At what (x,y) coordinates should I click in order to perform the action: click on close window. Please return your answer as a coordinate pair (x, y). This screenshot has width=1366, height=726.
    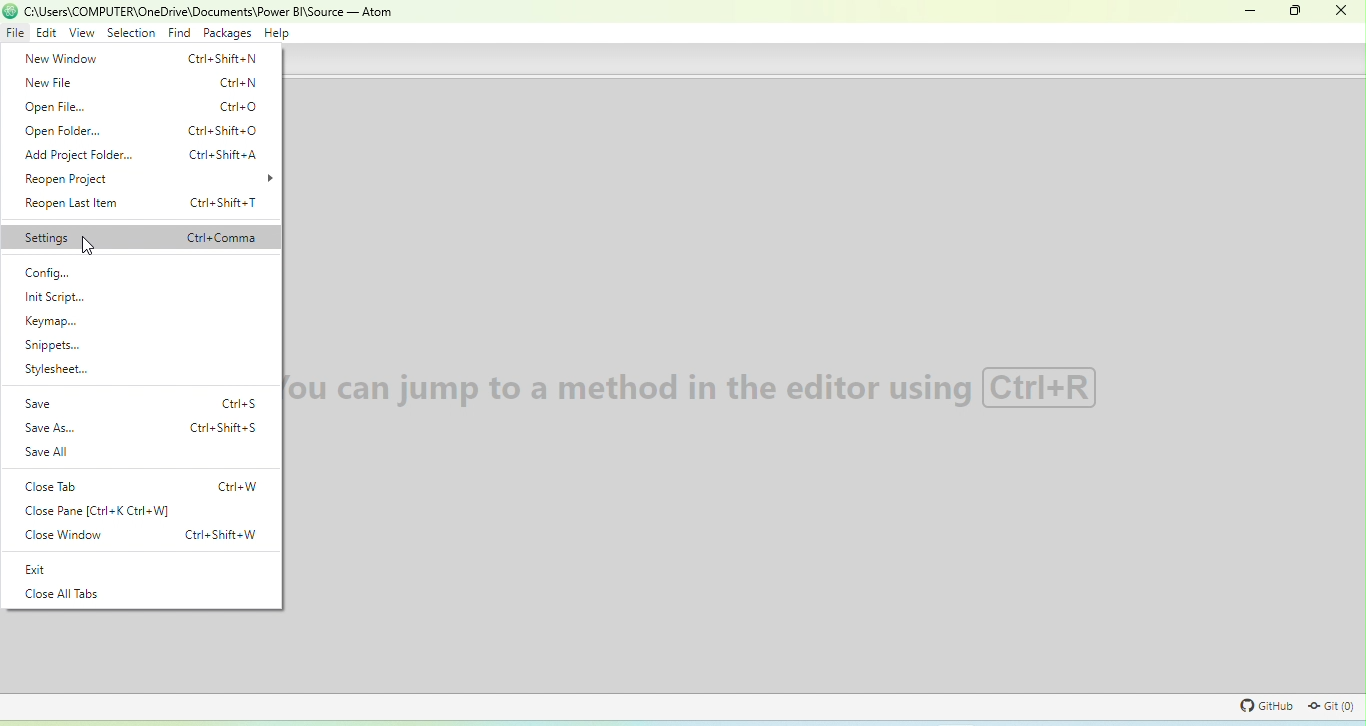
    Looking at the image, I should click on (140, 535).